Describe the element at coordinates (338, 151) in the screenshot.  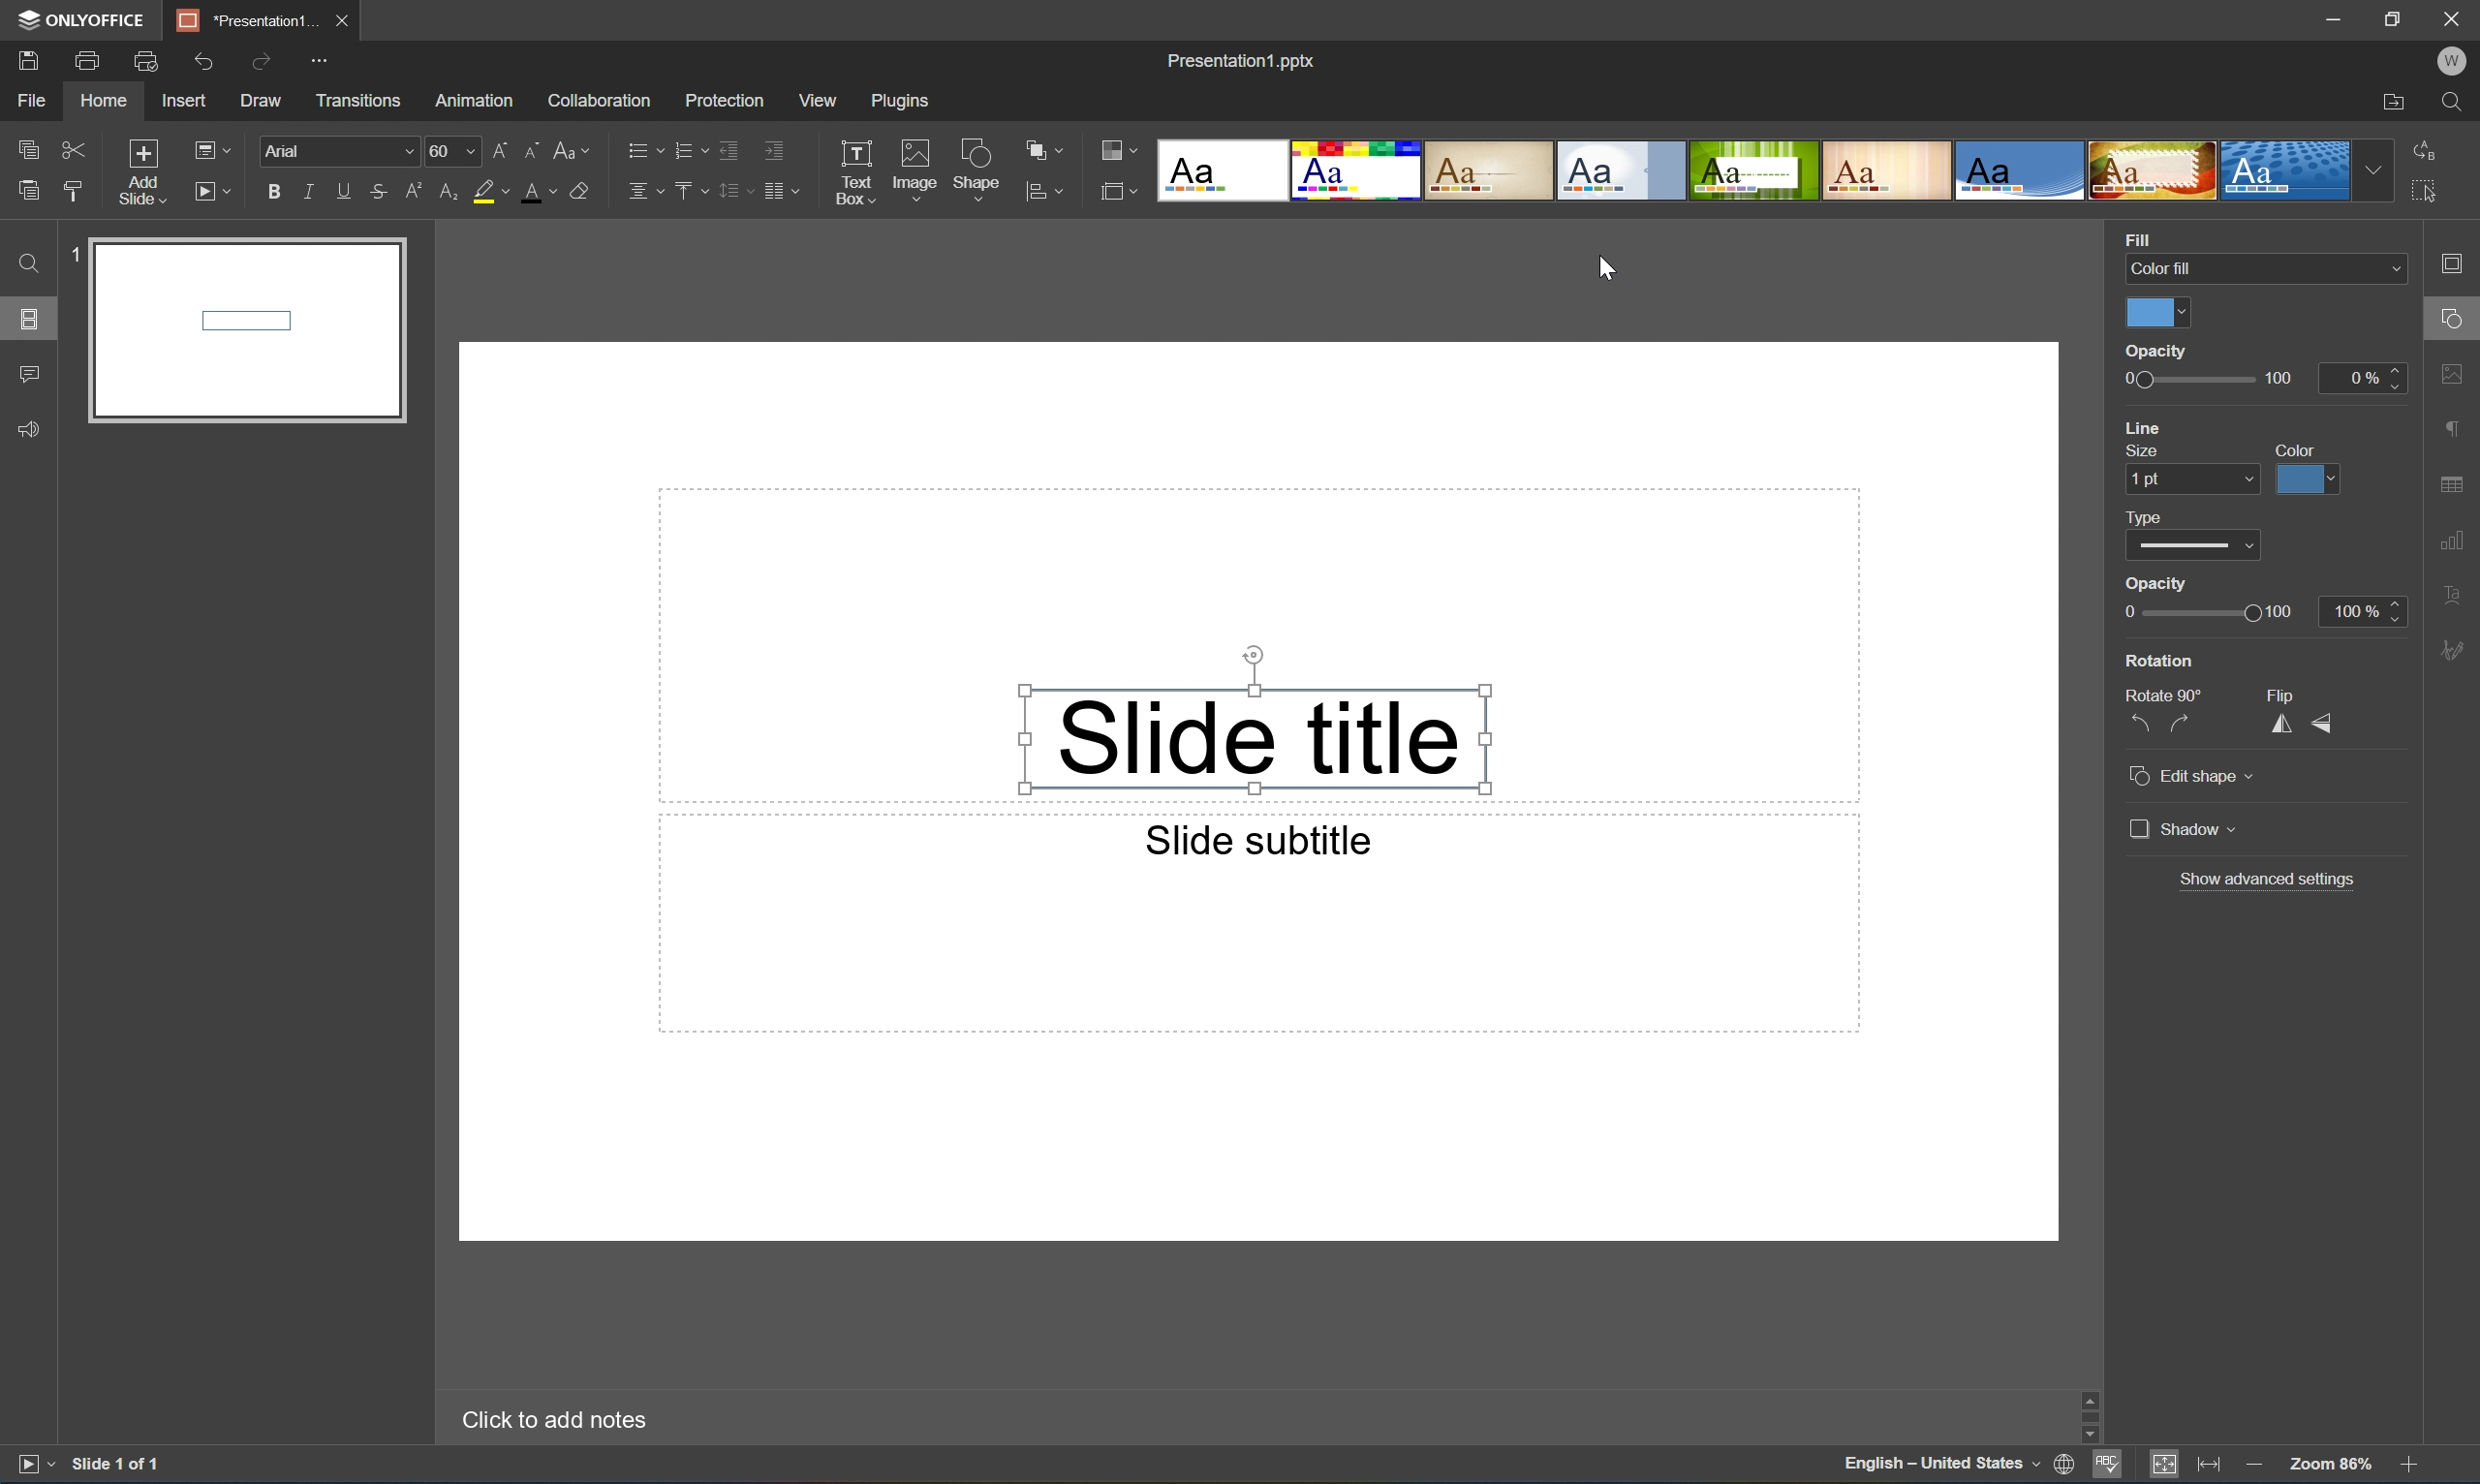
I see `Font` at that location.